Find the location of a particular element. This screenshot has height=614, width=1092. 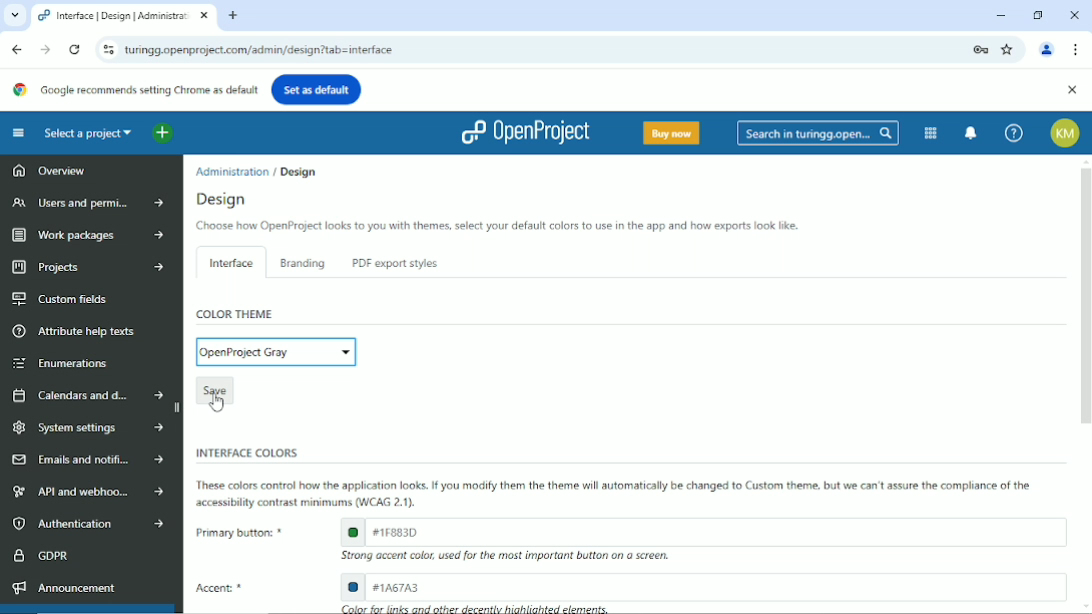

Interface is located at coordinates (228, 261).